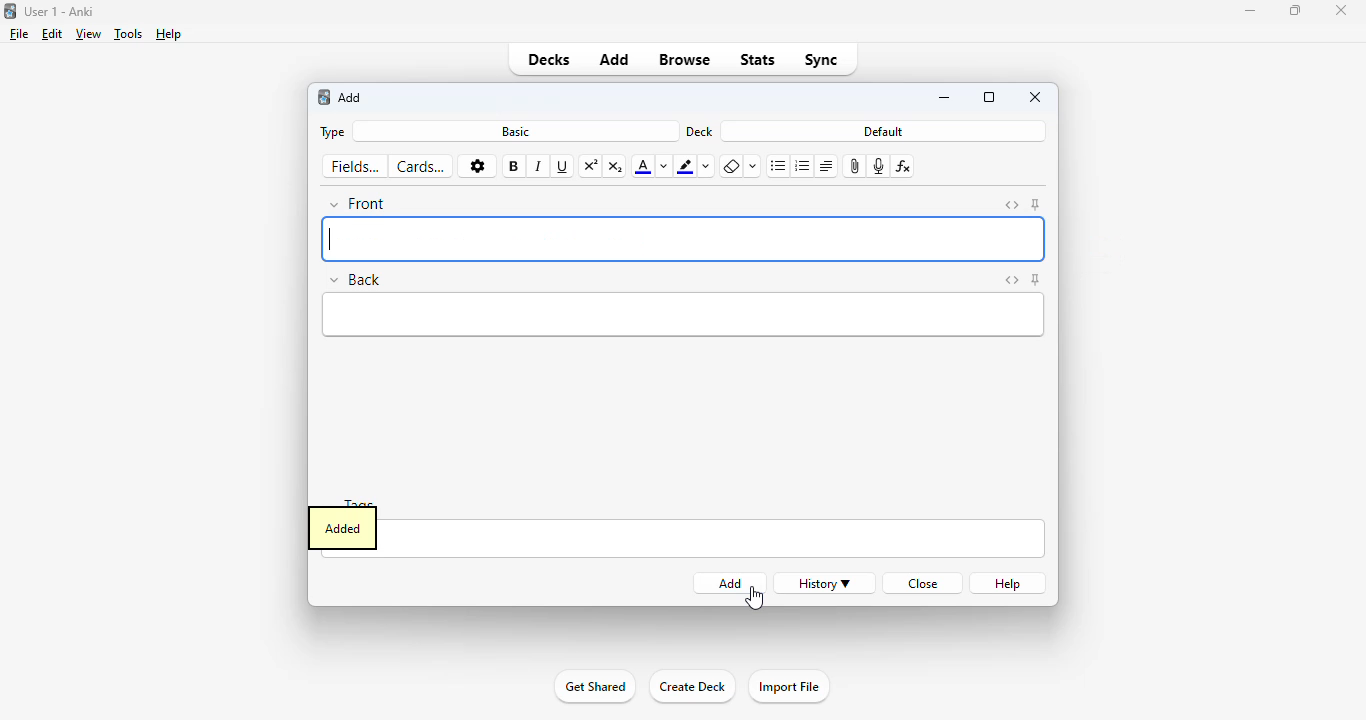 The height and width of the screenshot is (720, 1366). What do you see at coordinates (594, 687) in the screenshot?
I see `get shared` at bounding box center [594, 687].